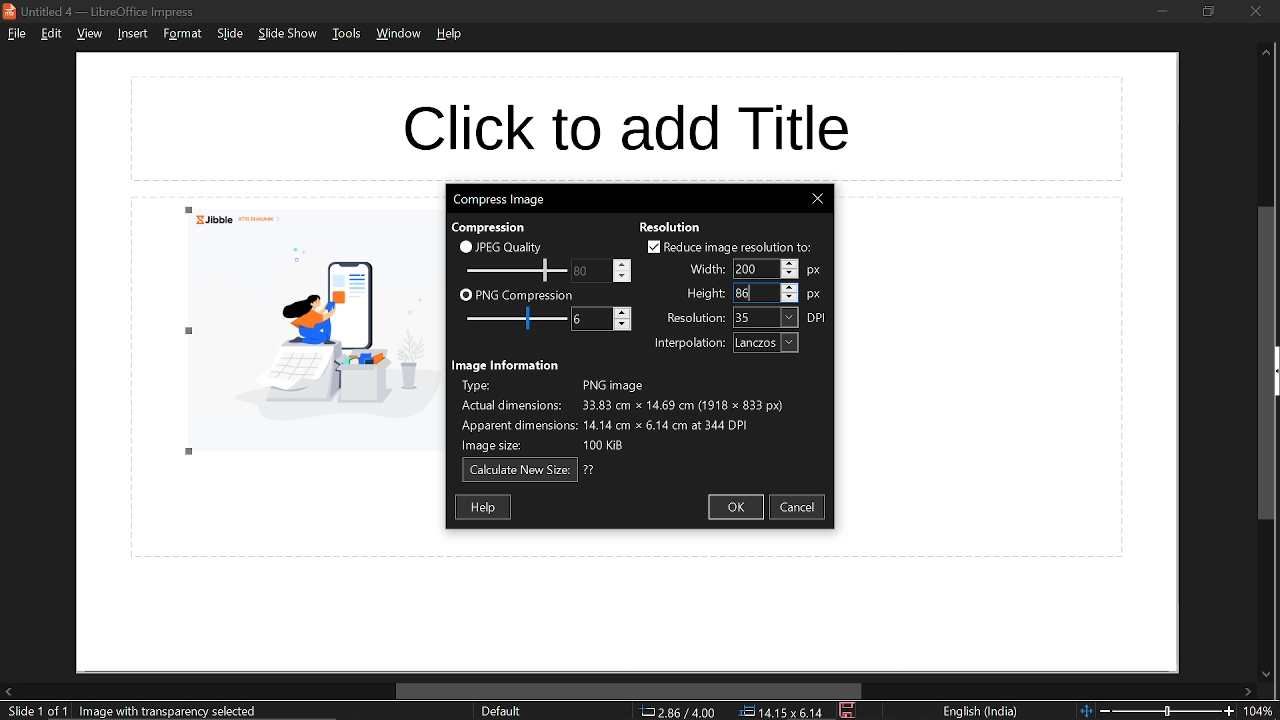 Image resolution: width=1280 pixels, height=720 pixels. I want to click on space for title, so click(625, 129).